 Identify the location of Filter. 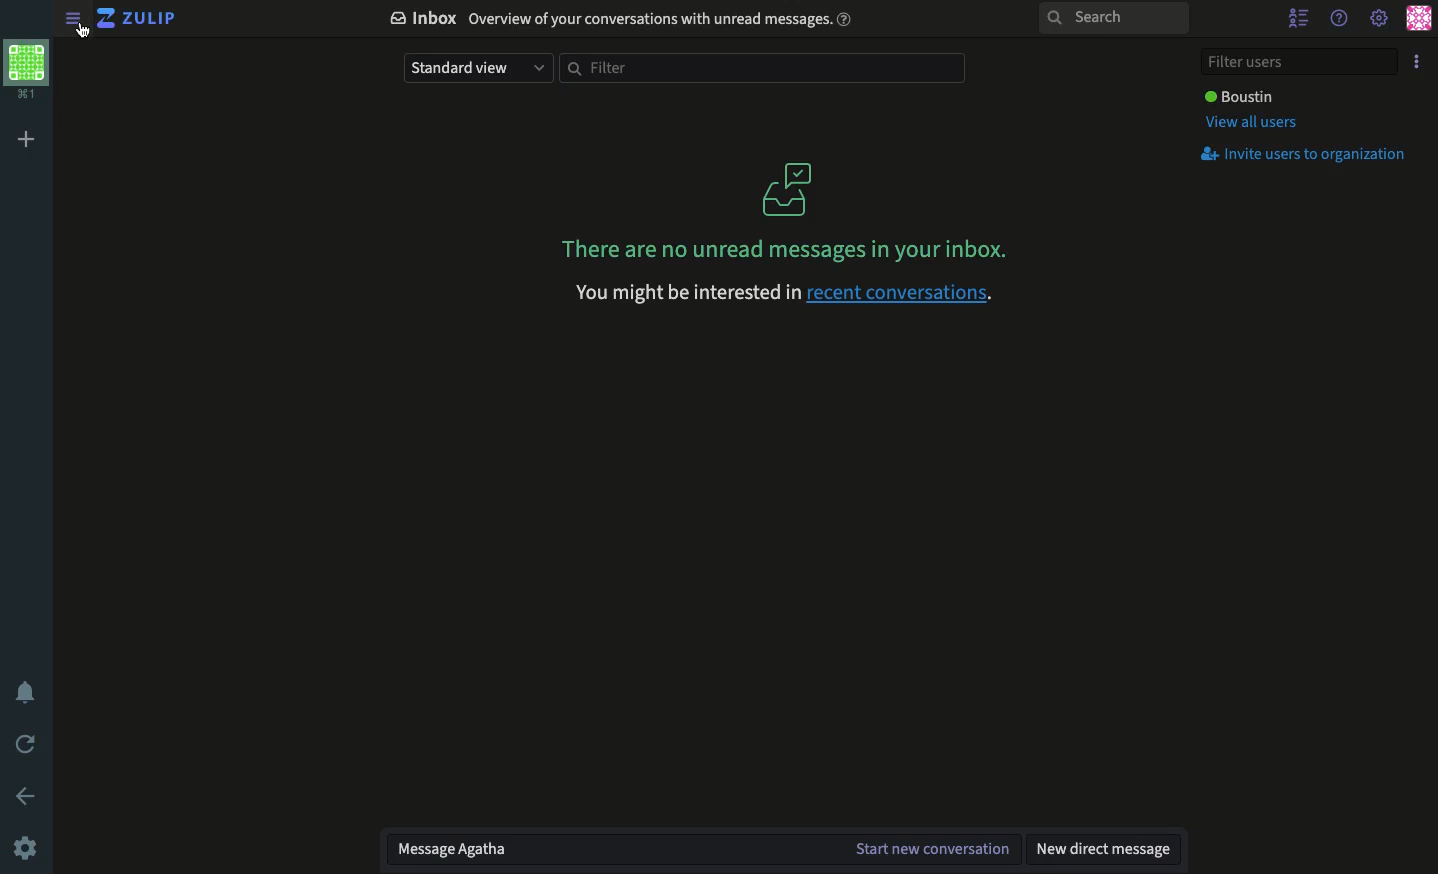
(766, 68).